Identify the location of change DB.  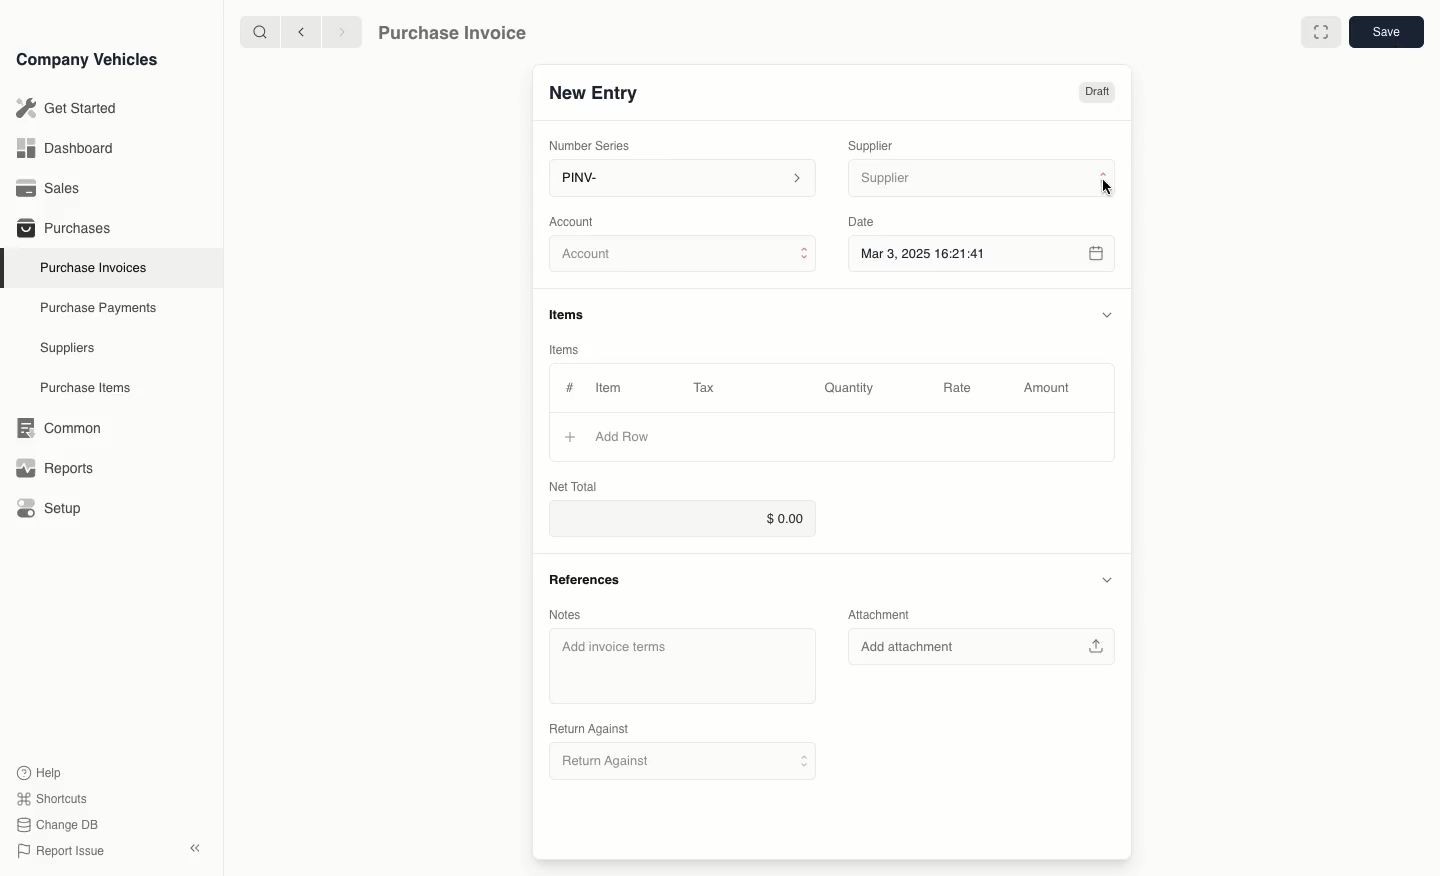
(60, 825).